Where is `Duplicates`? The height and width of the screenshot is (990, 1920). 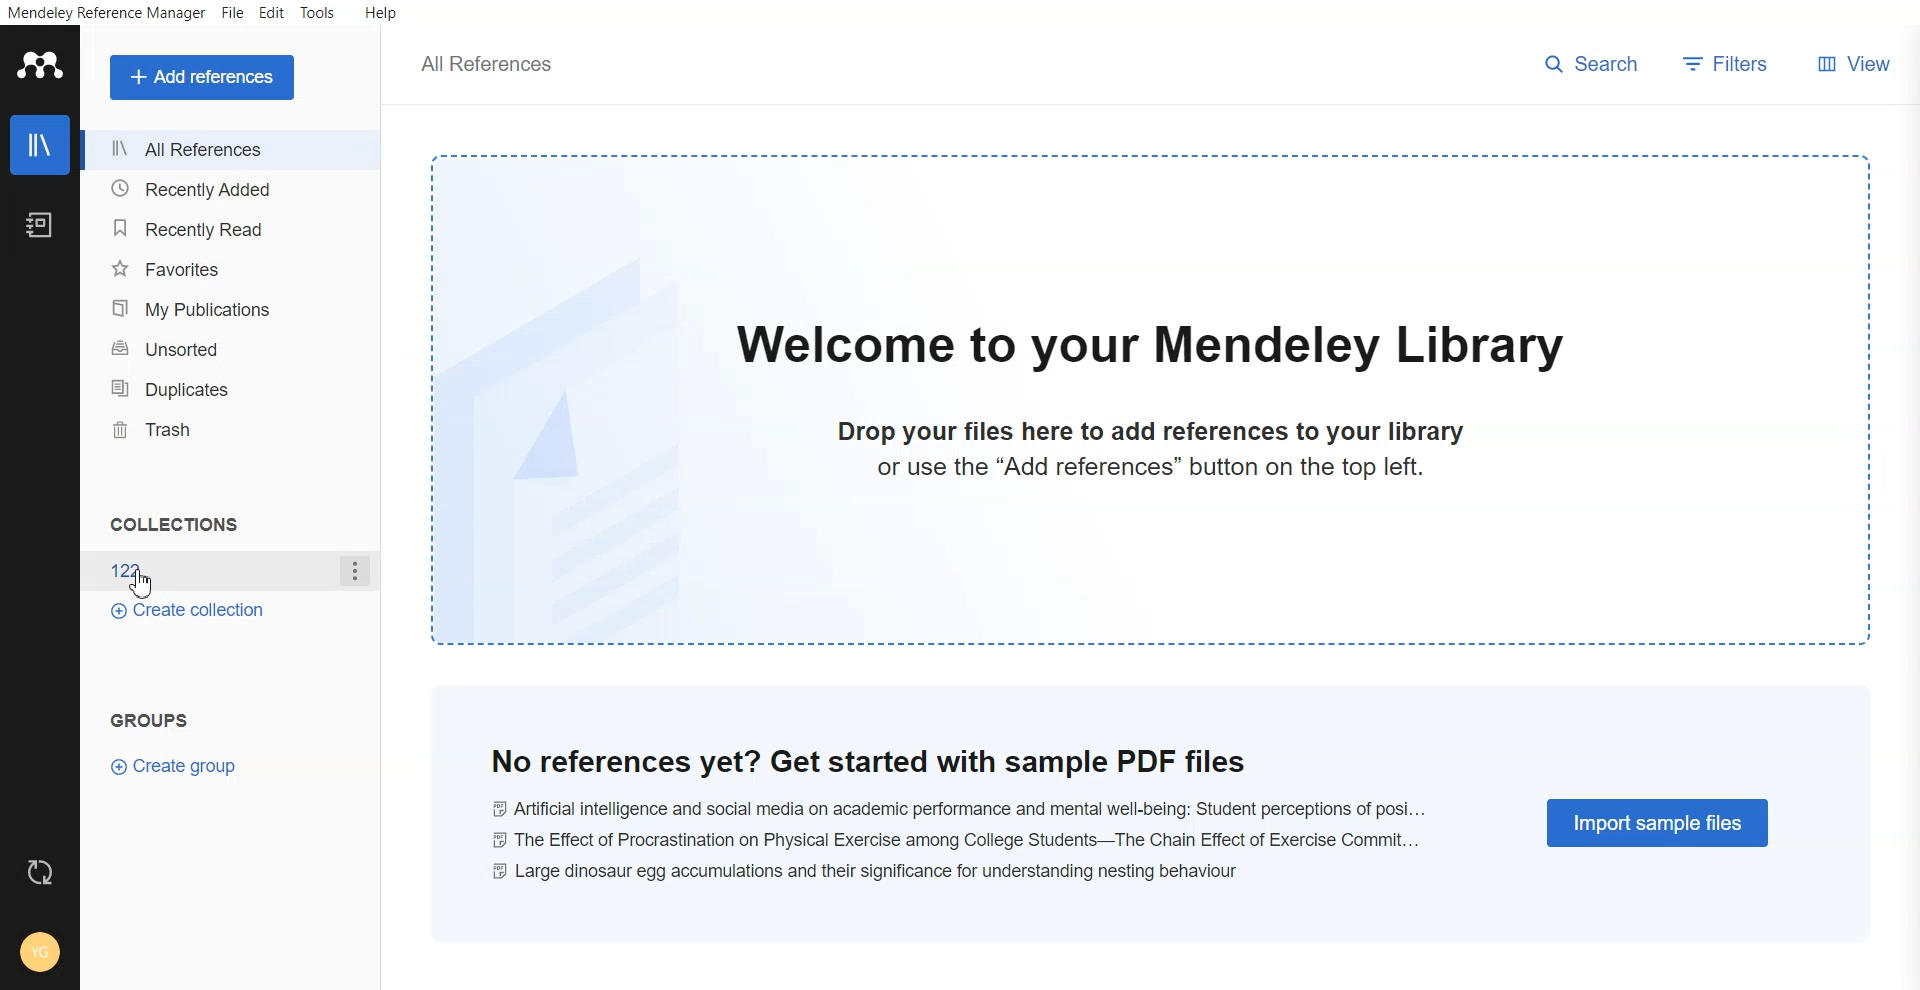 Duplicates is located at coordinates (233, 388).